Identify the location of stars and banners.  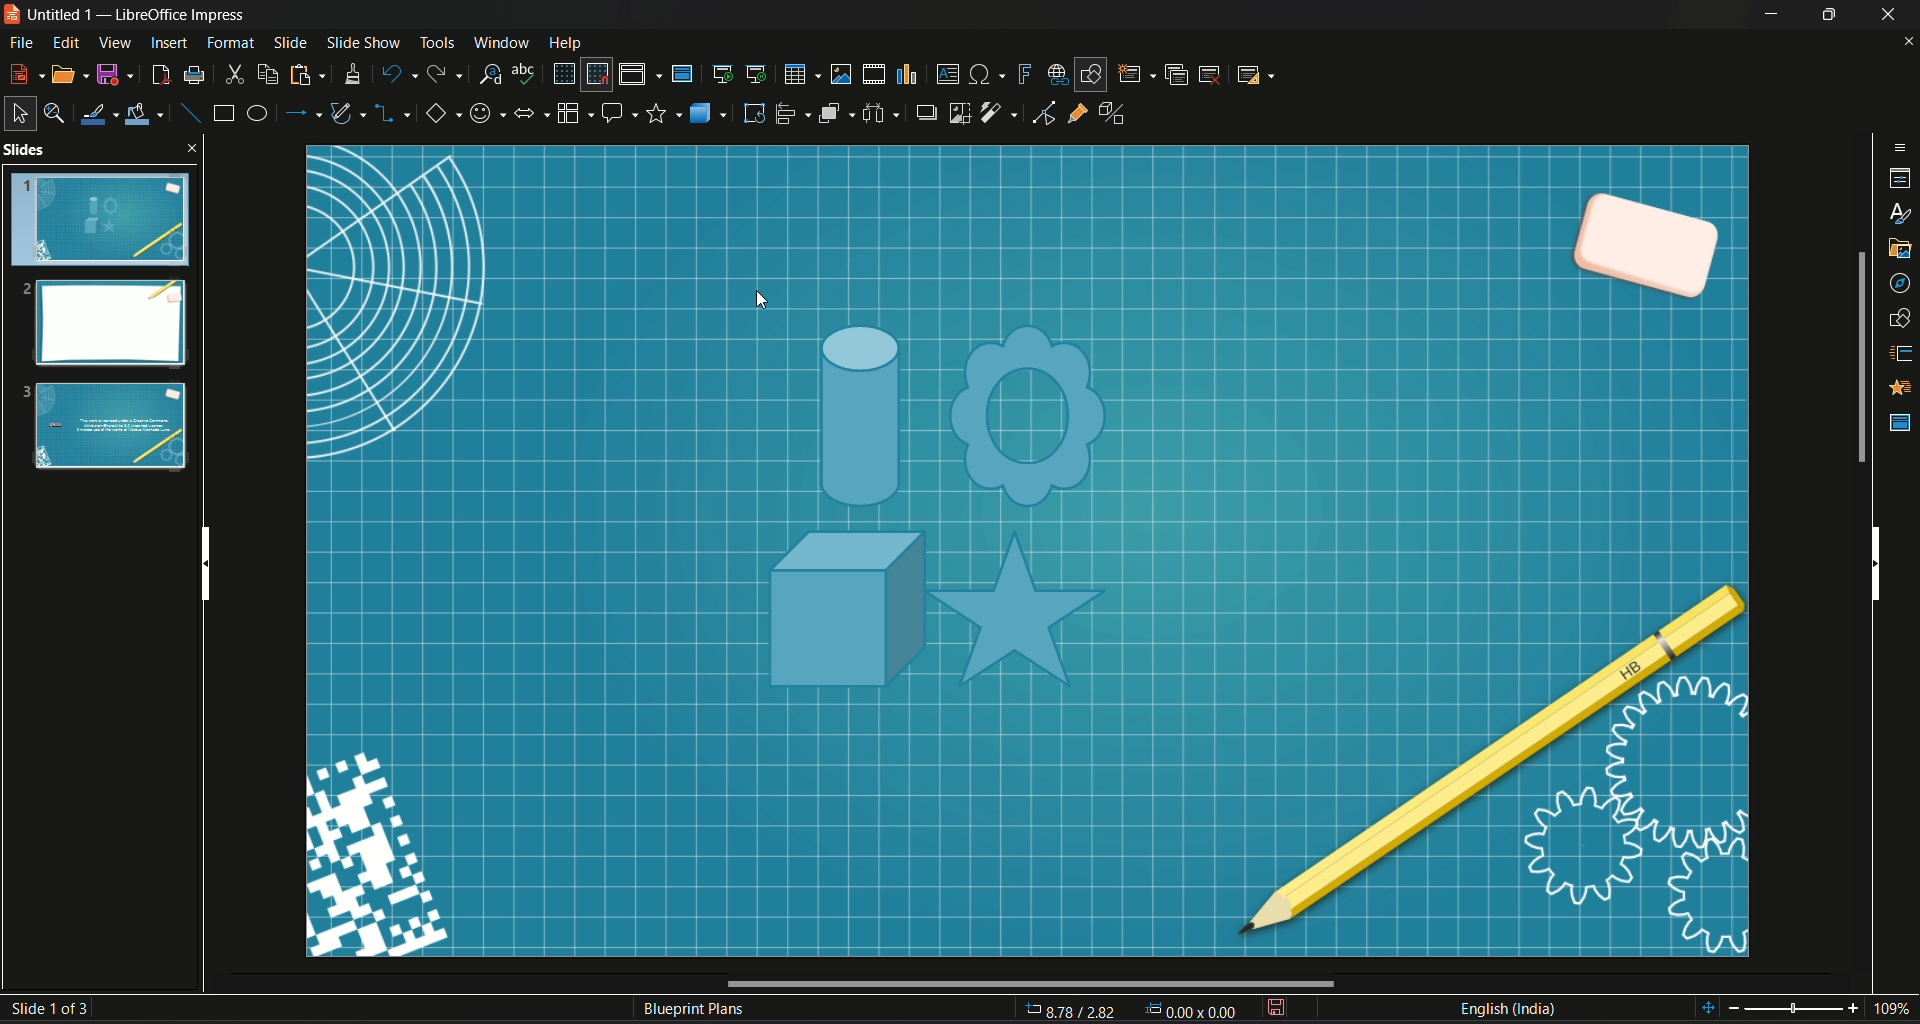
(663, 114).